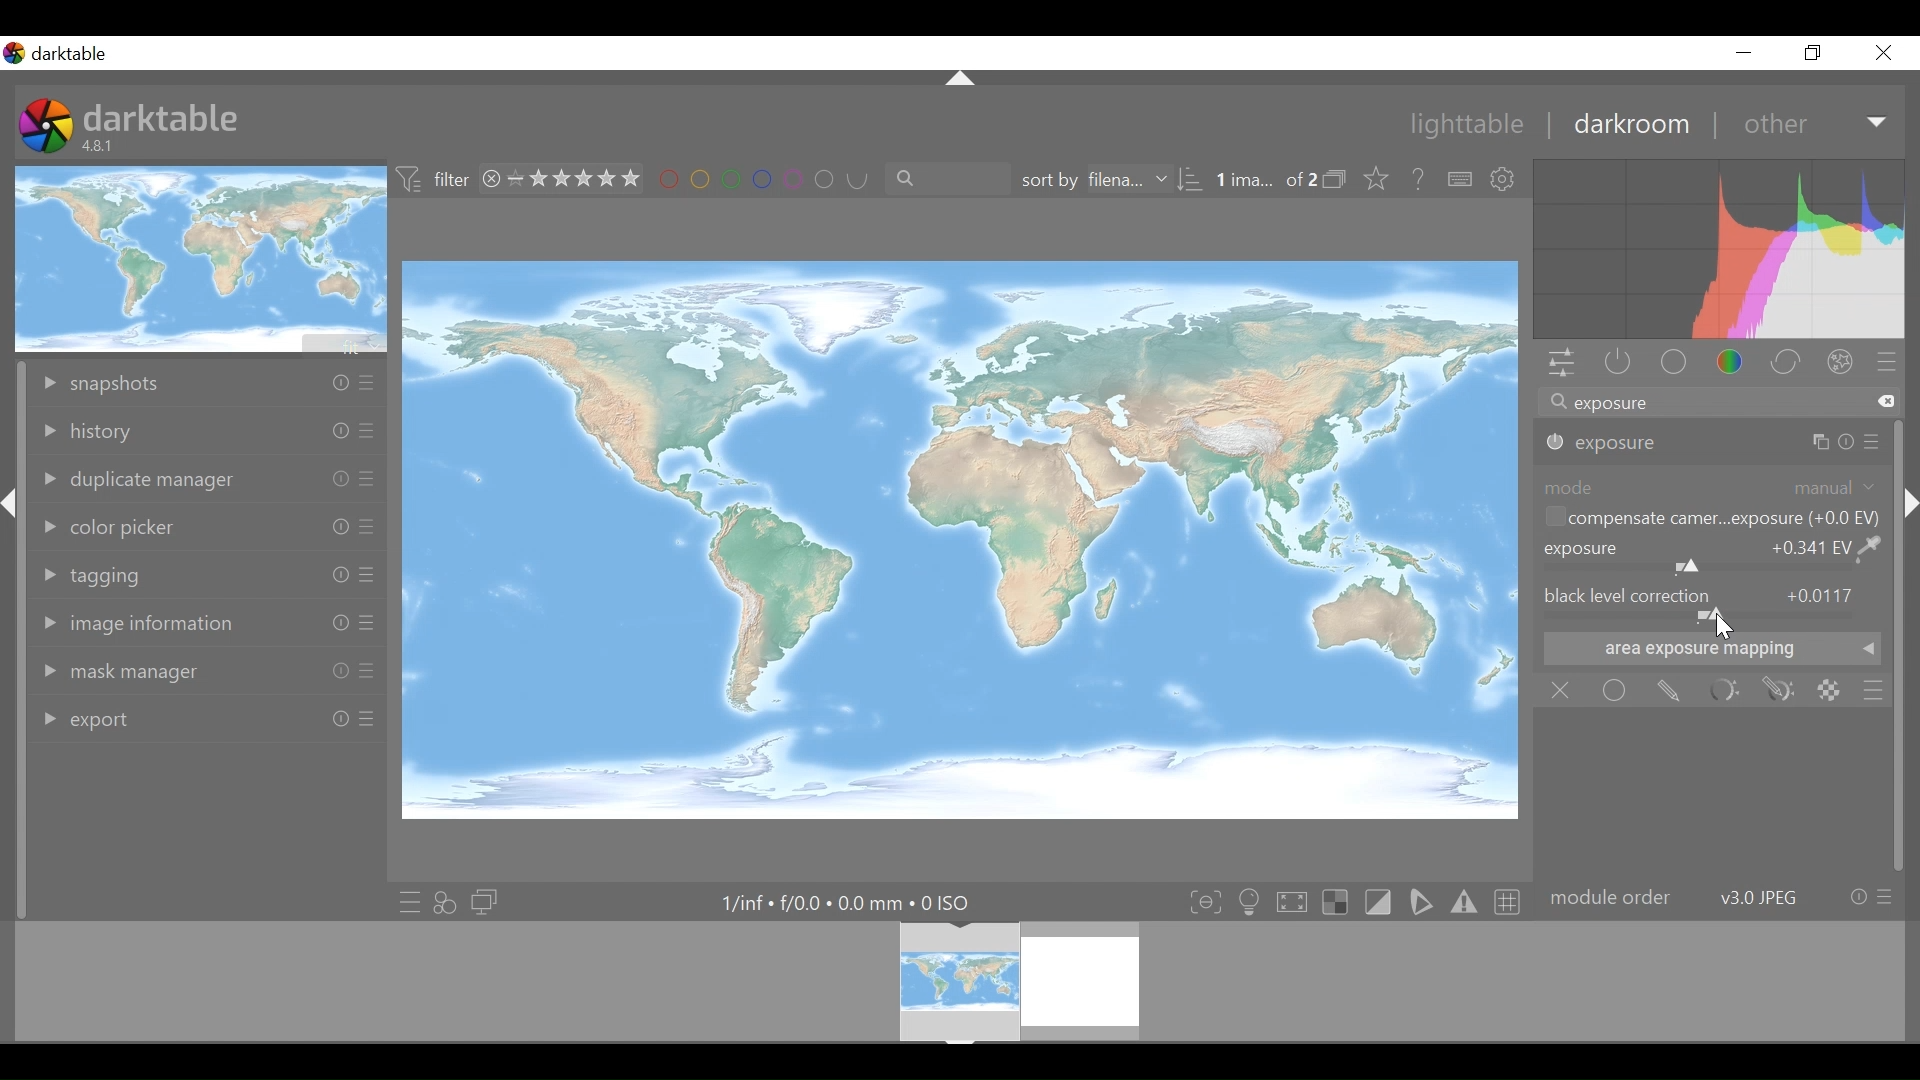 The image size is (1920, 1080). I want to click on Lightable, so click(1457, 123).